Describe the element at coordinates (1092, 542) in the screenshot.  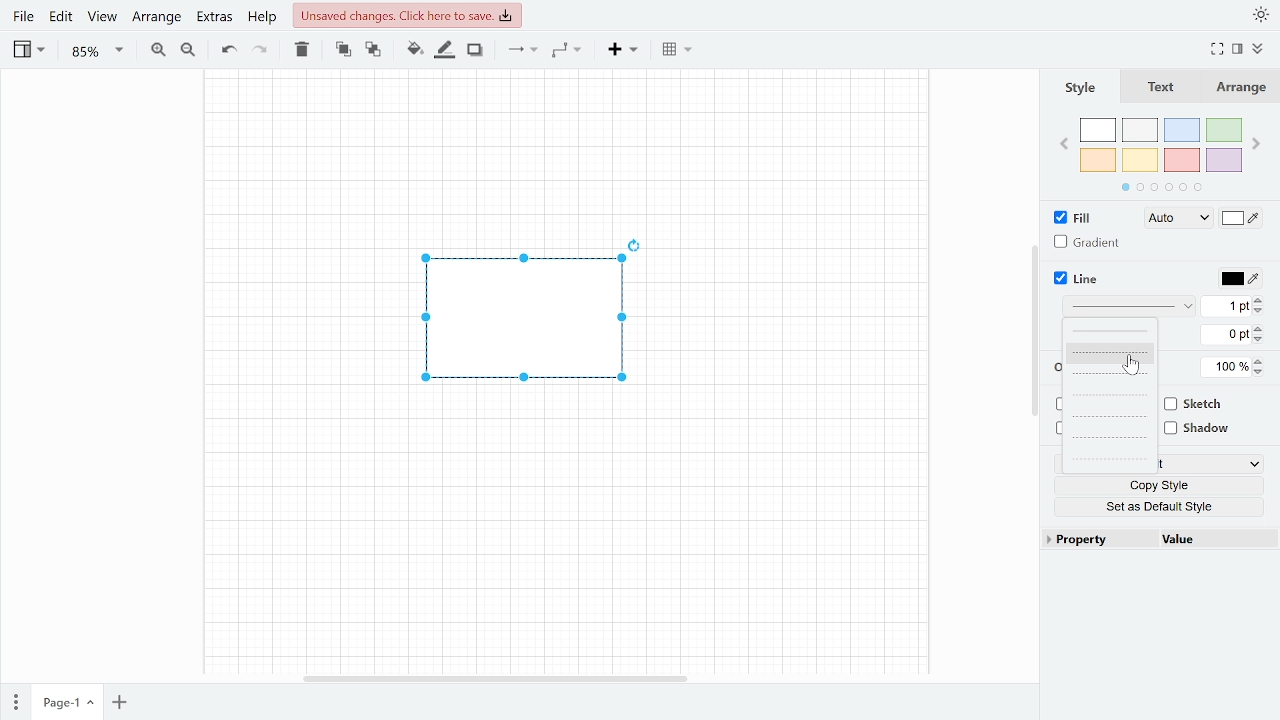
I see `Property` at that location.